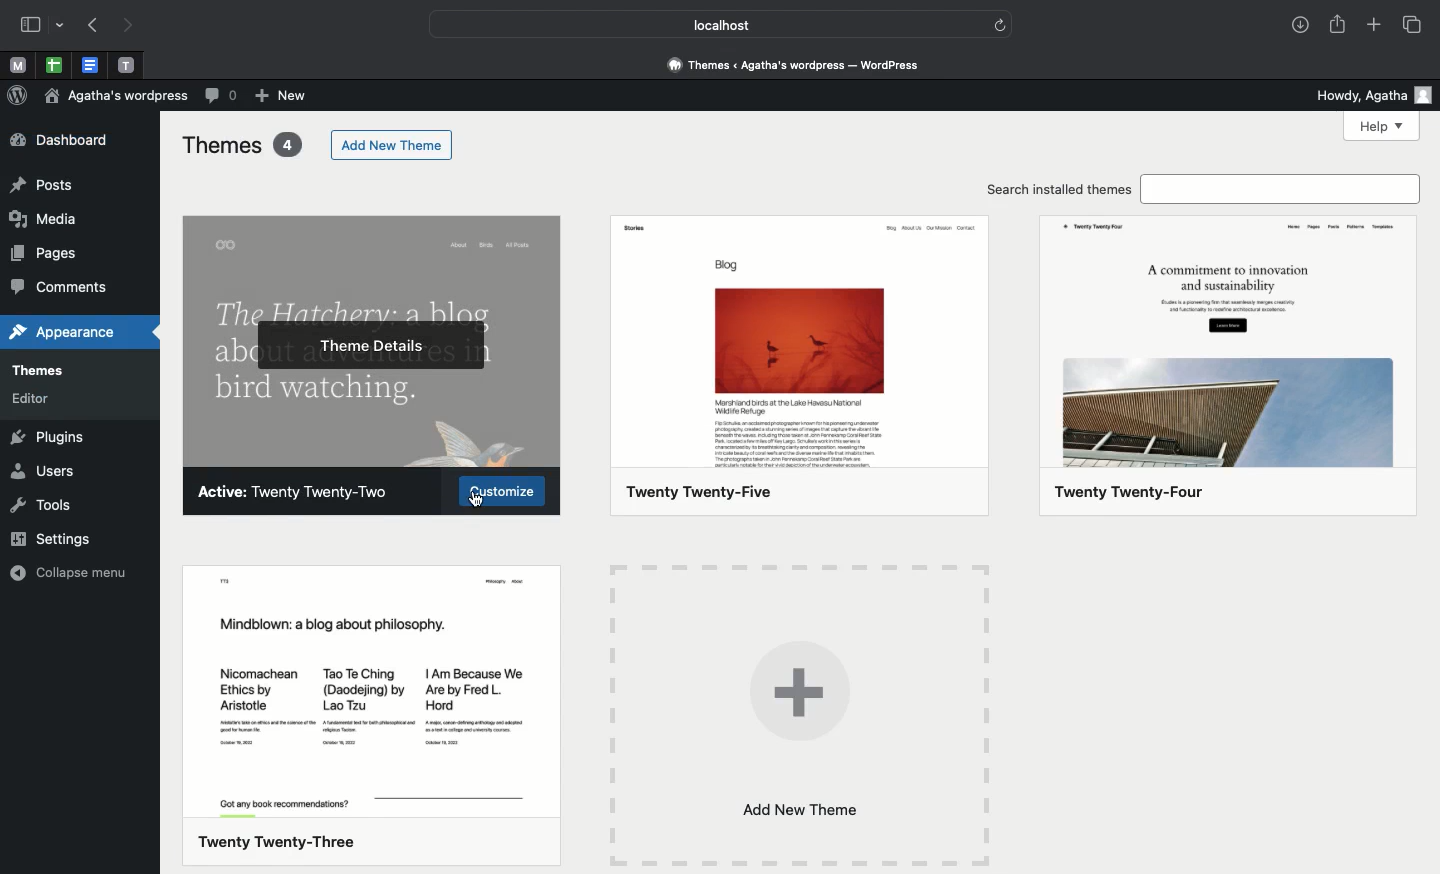 The height and width of the screenshot is (874, 1440). Describe the element at coordinates (44, 185) in the screenshot. I see `Posts` at that location.